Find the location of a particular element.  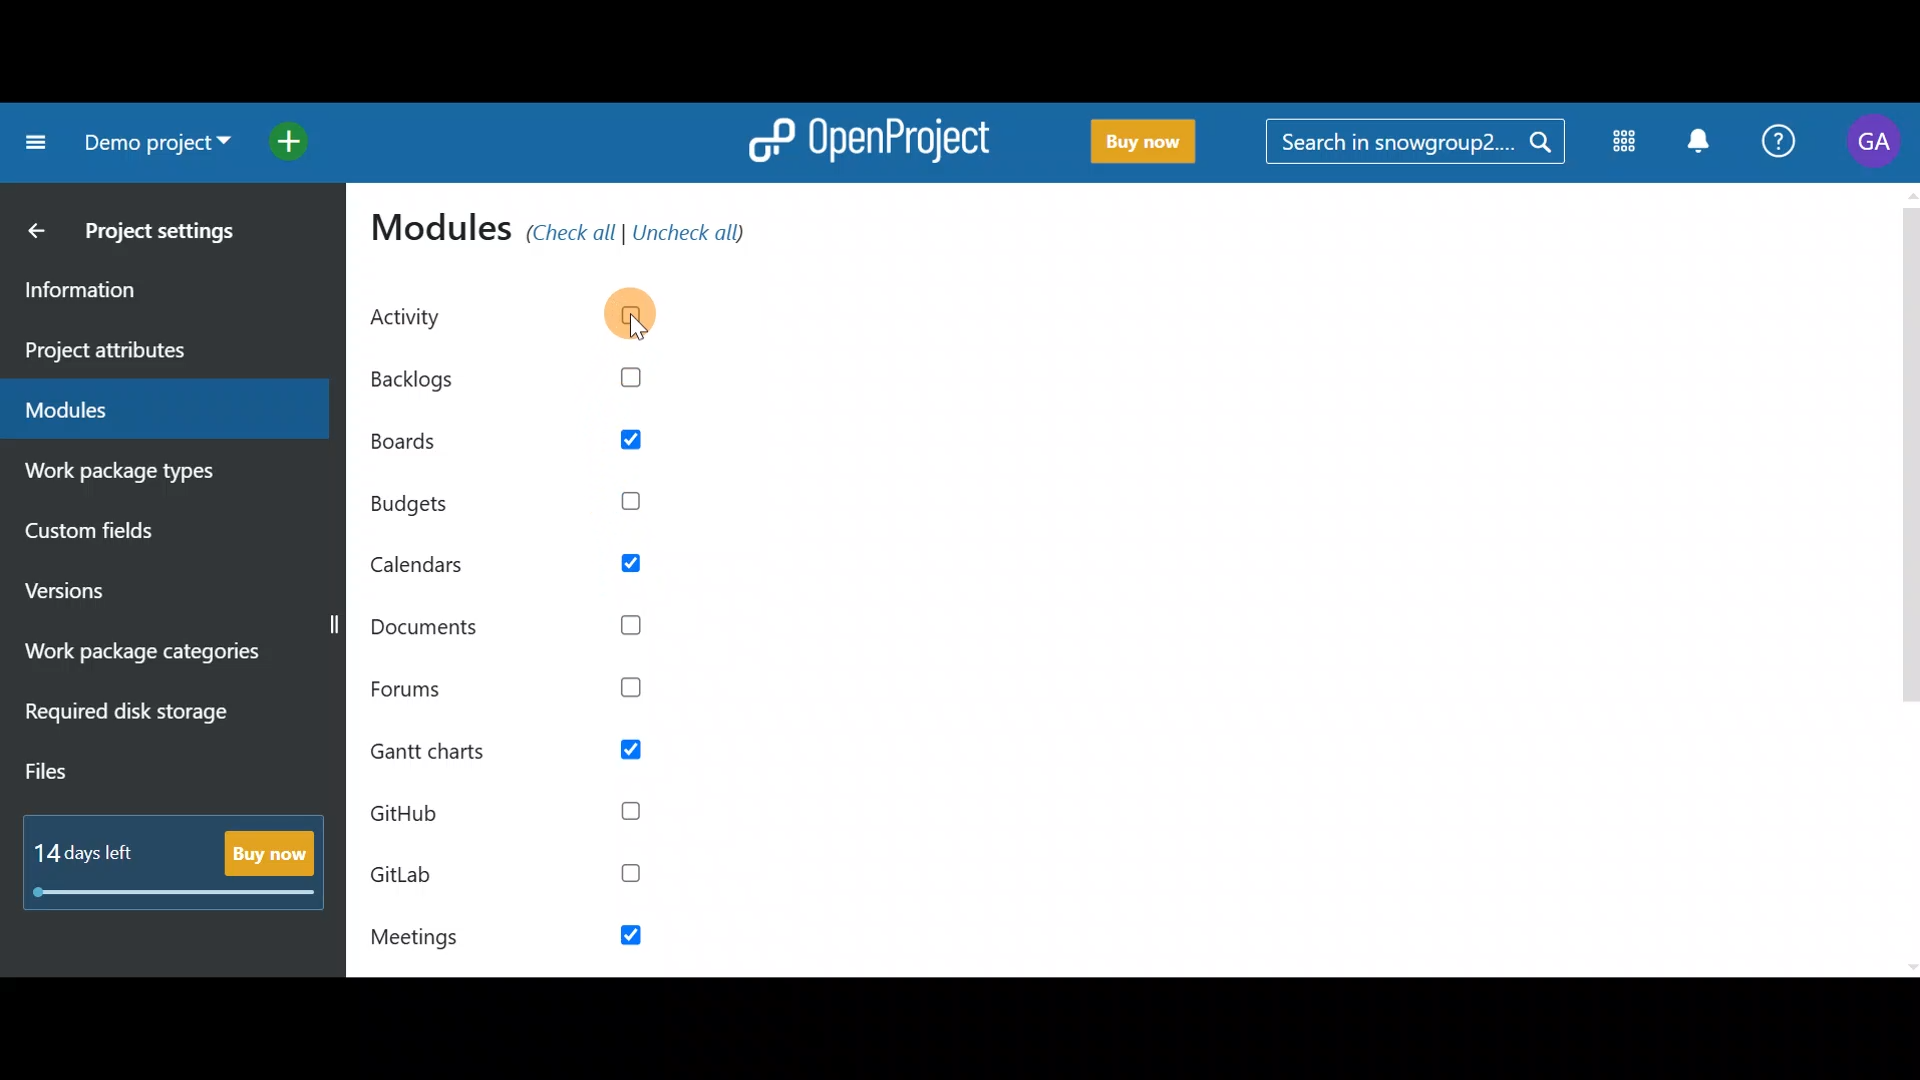

Collapse project menu is located at coordinates (32, 146).